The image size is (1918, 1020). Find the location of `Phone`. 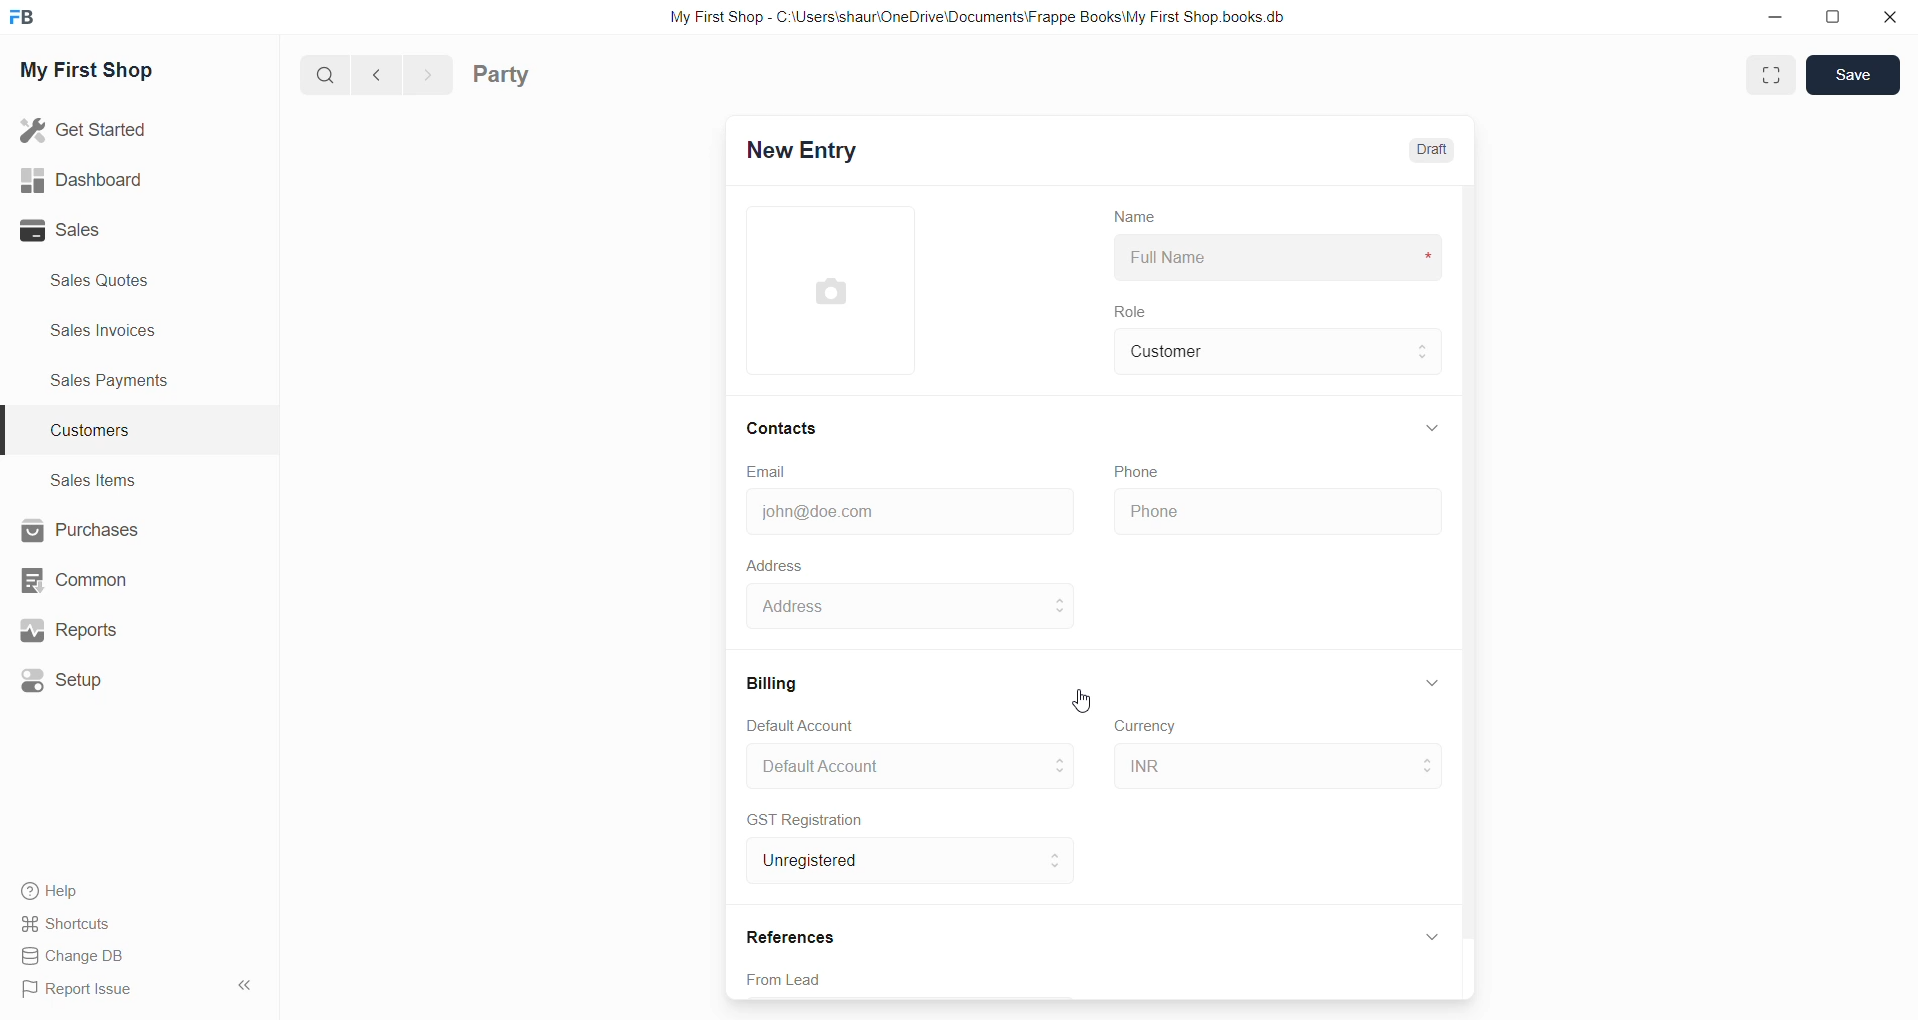

Phone is located at coordinates (1276, 512).